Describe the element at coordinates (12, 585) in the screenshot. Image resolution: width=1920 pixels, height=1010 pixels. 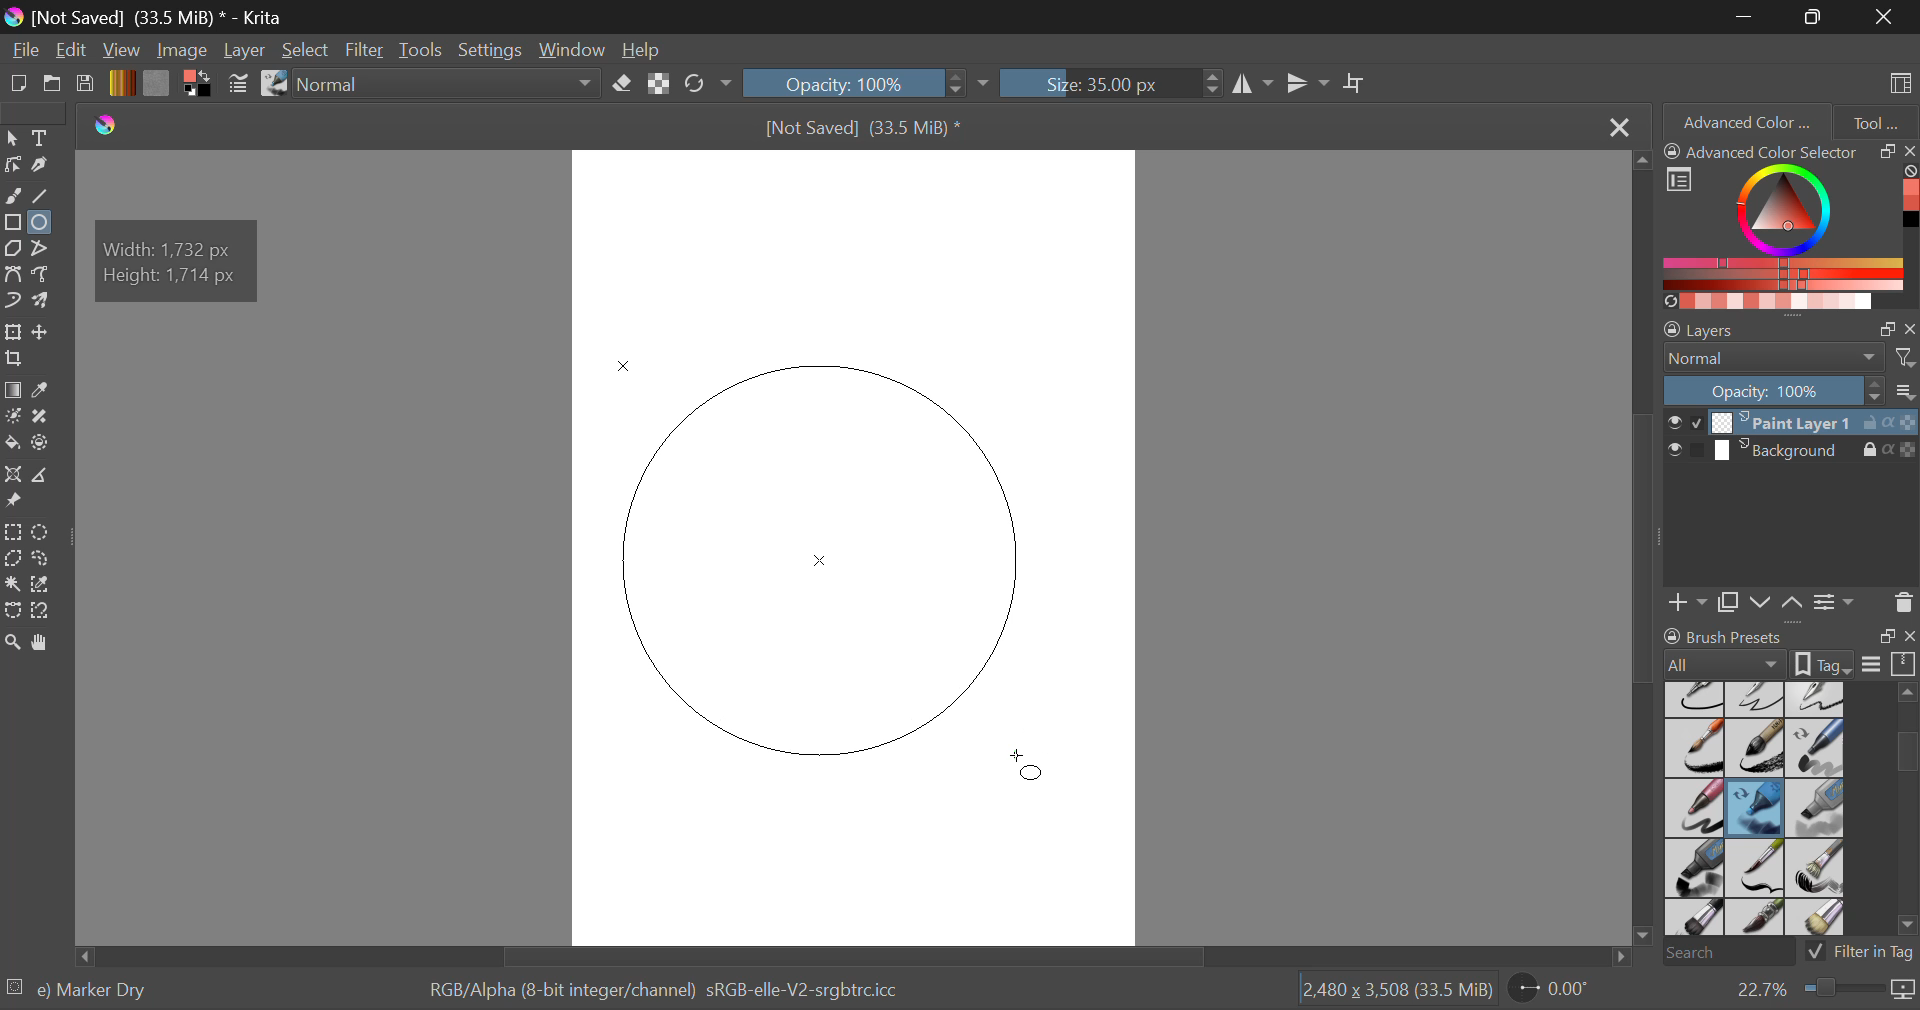
I see `Continuous Selection` at that location.